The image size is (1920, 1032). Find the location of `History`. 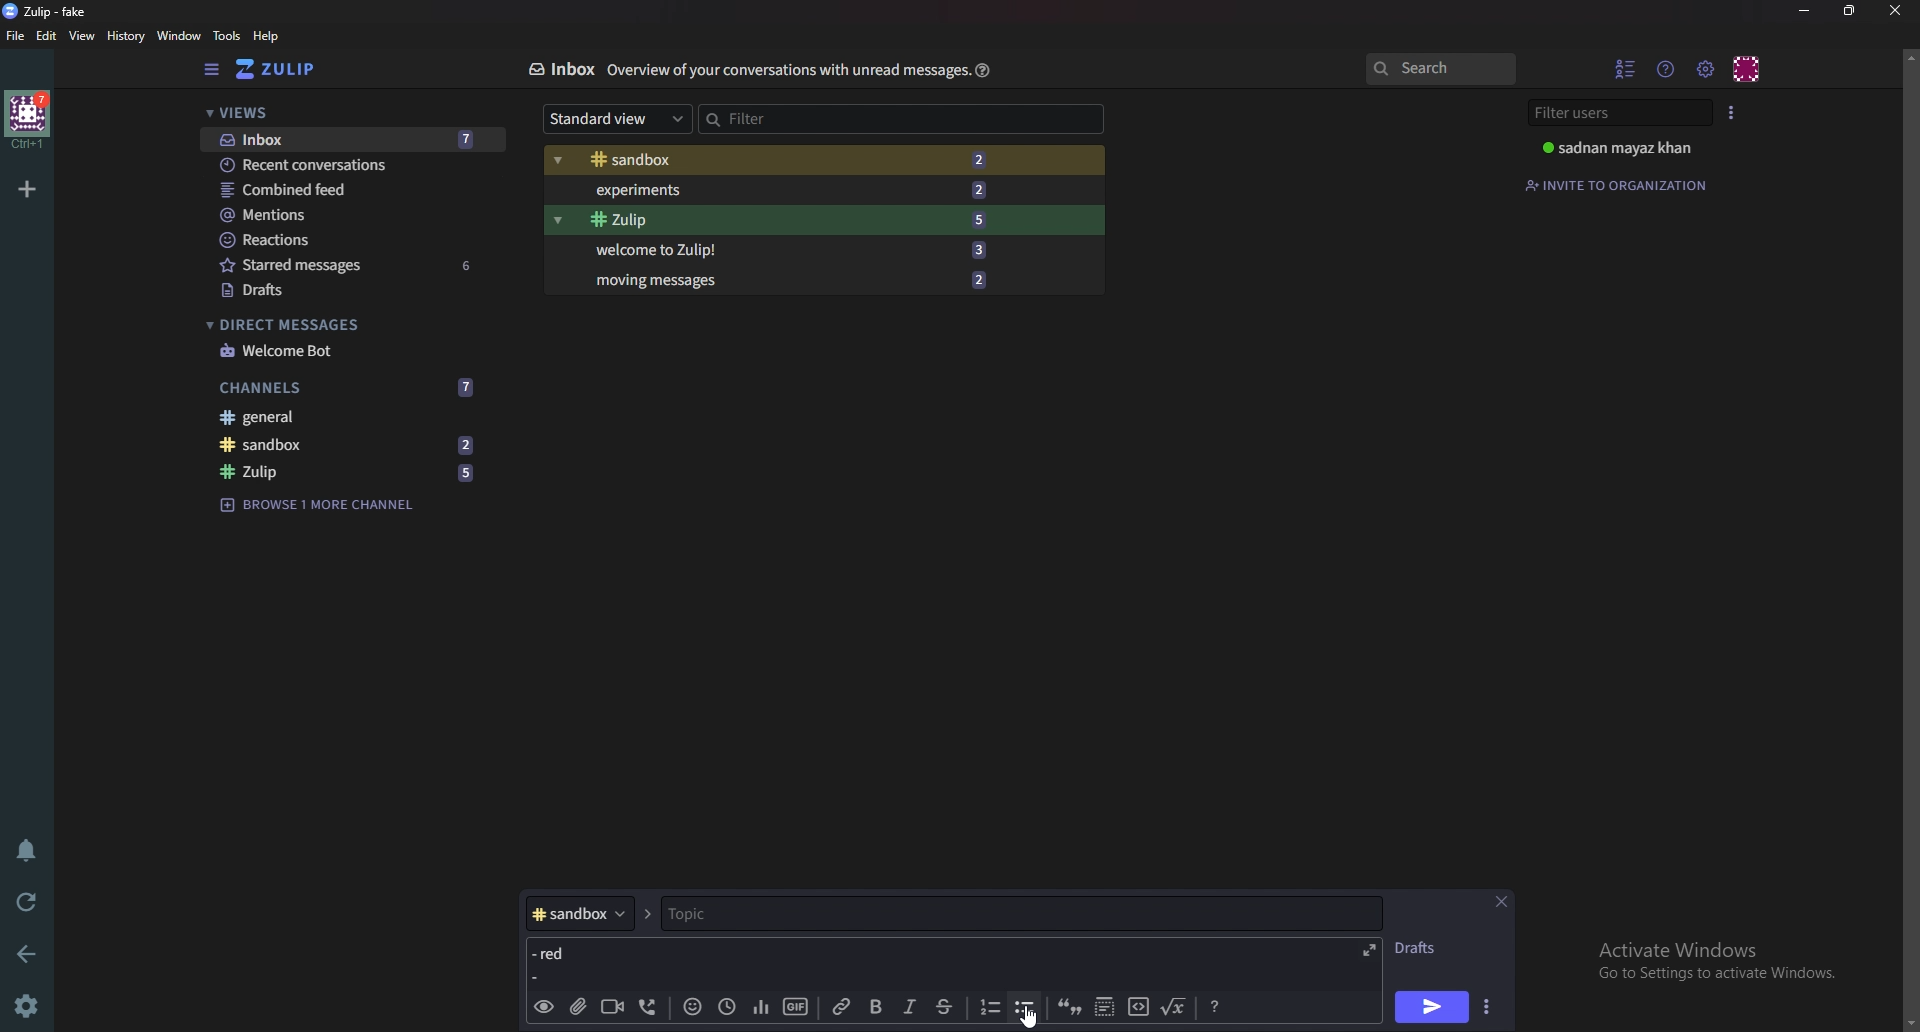

History is located at coordinates (128, 36).